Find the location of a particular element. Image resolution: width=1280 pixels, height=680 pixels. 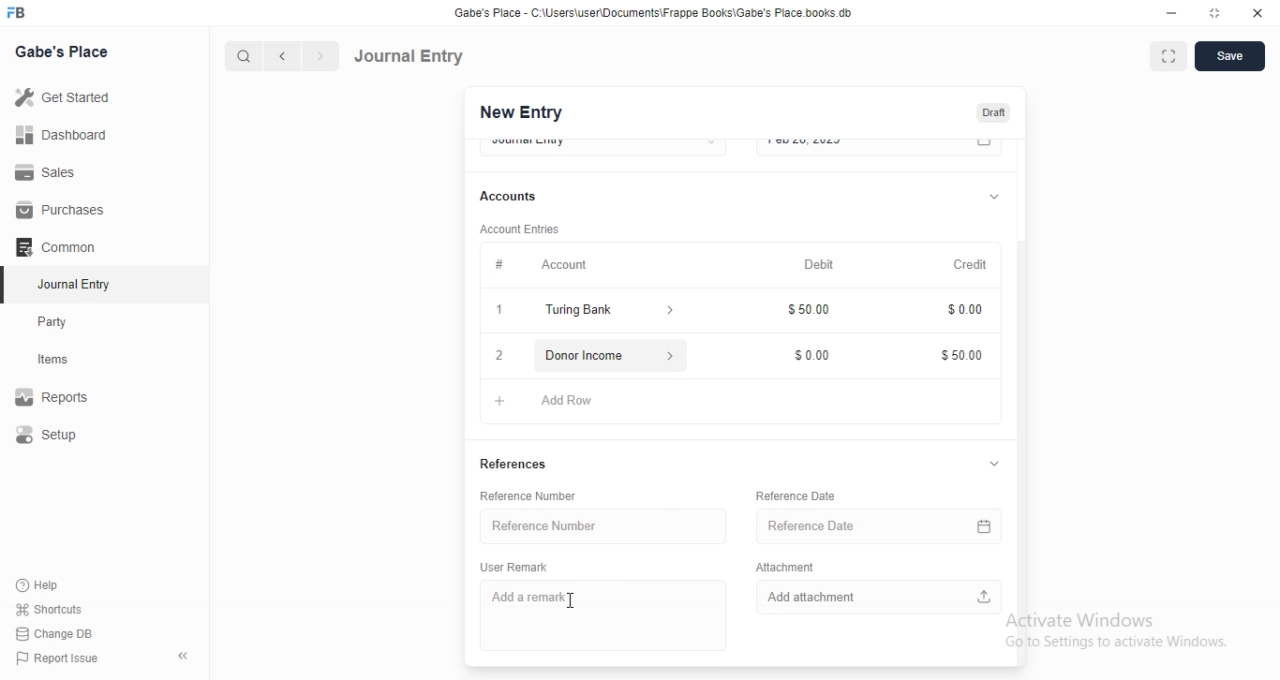

Journal Entry is located at coordinates (65, 286).